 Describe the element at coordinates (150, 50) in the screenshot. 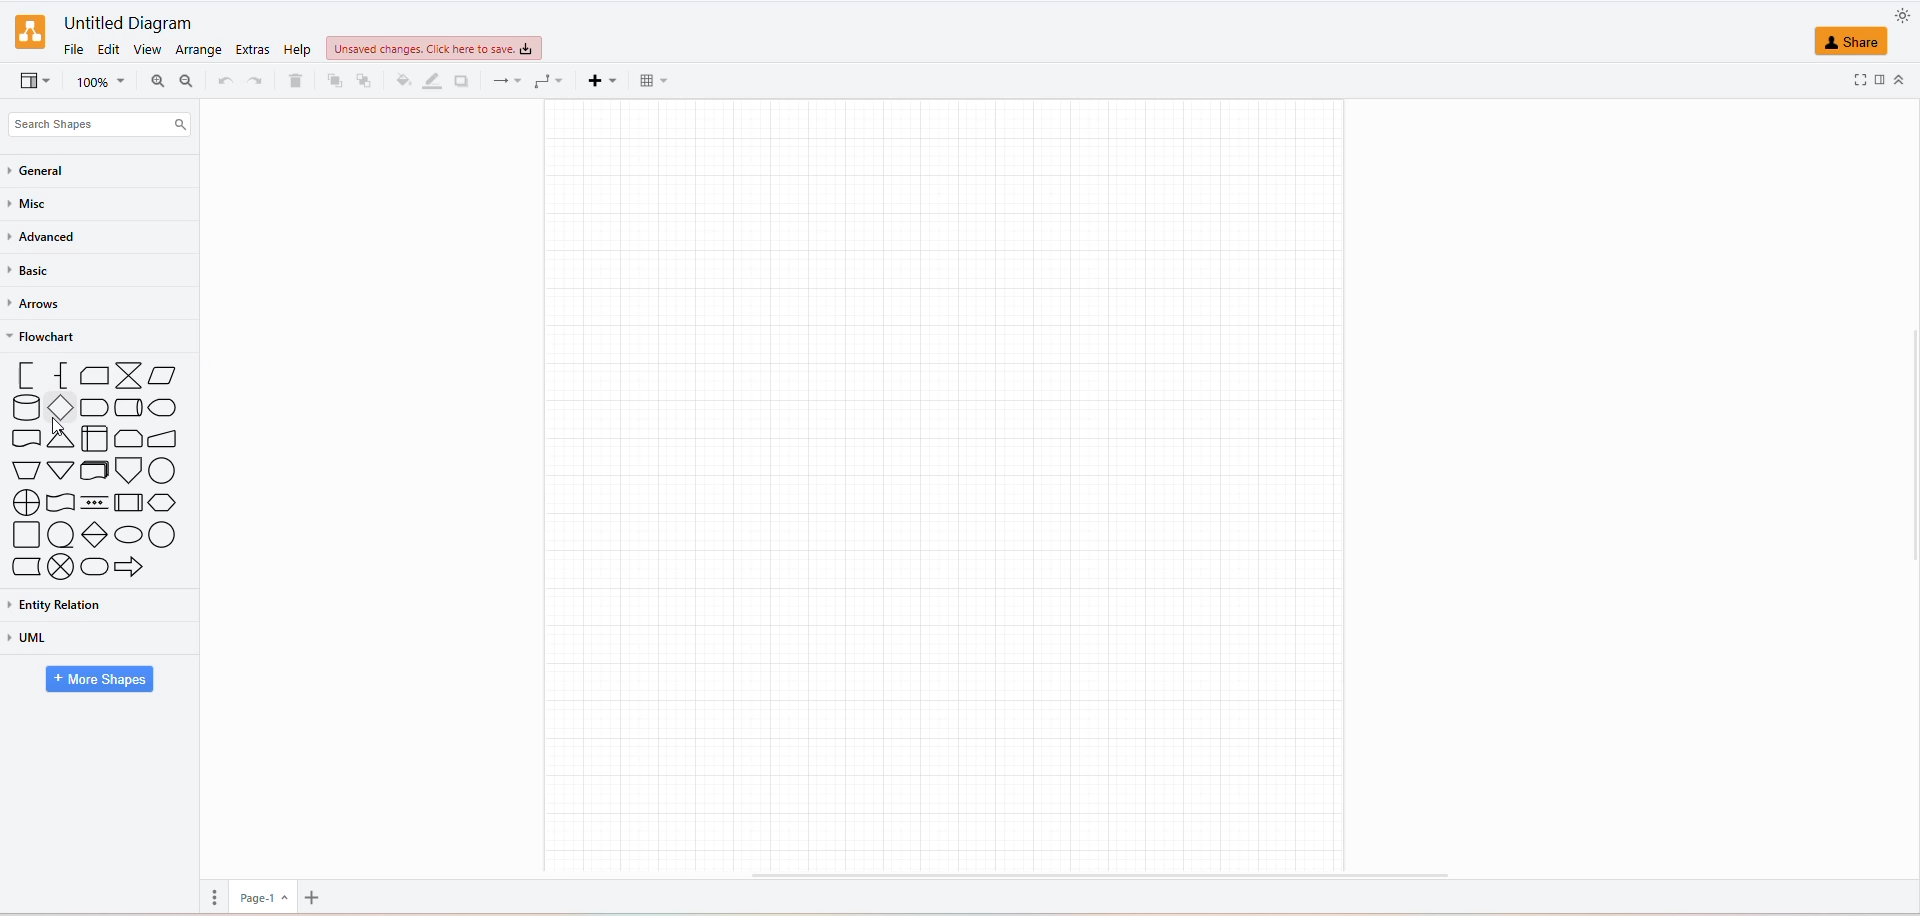

I see `VIEW` at that location.